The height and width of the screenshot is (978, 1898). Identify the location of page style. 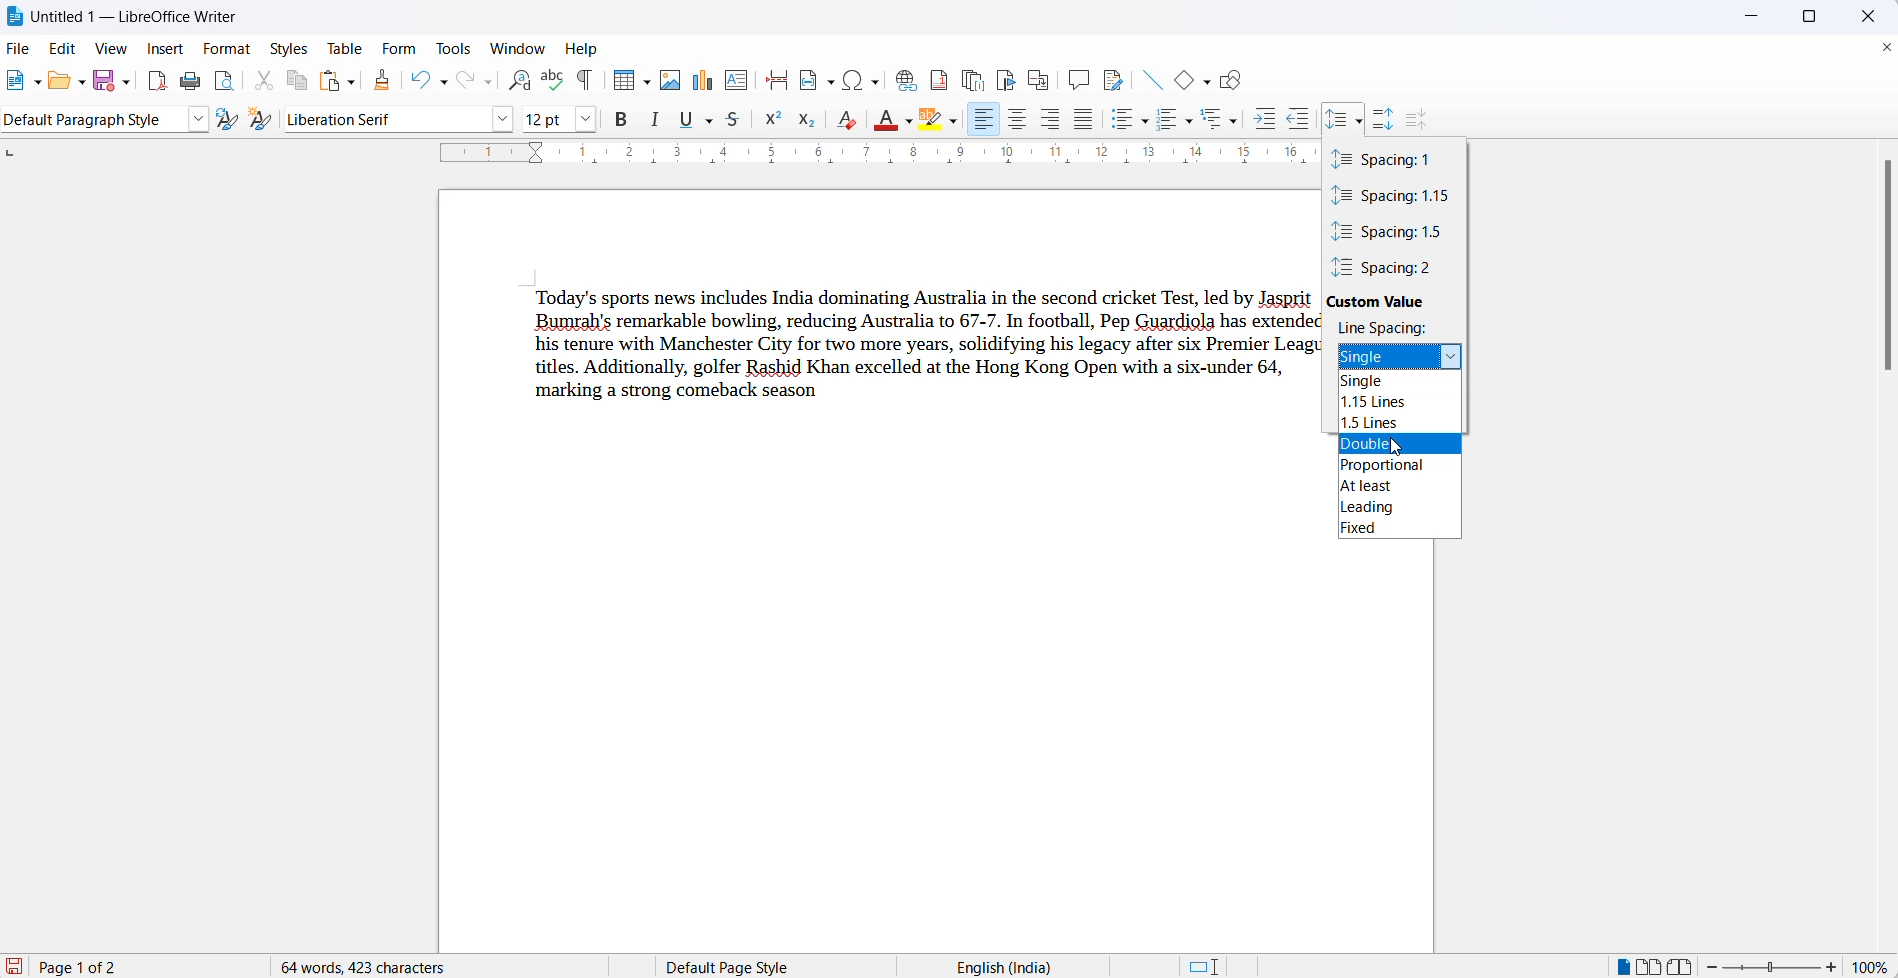
(734, 964).